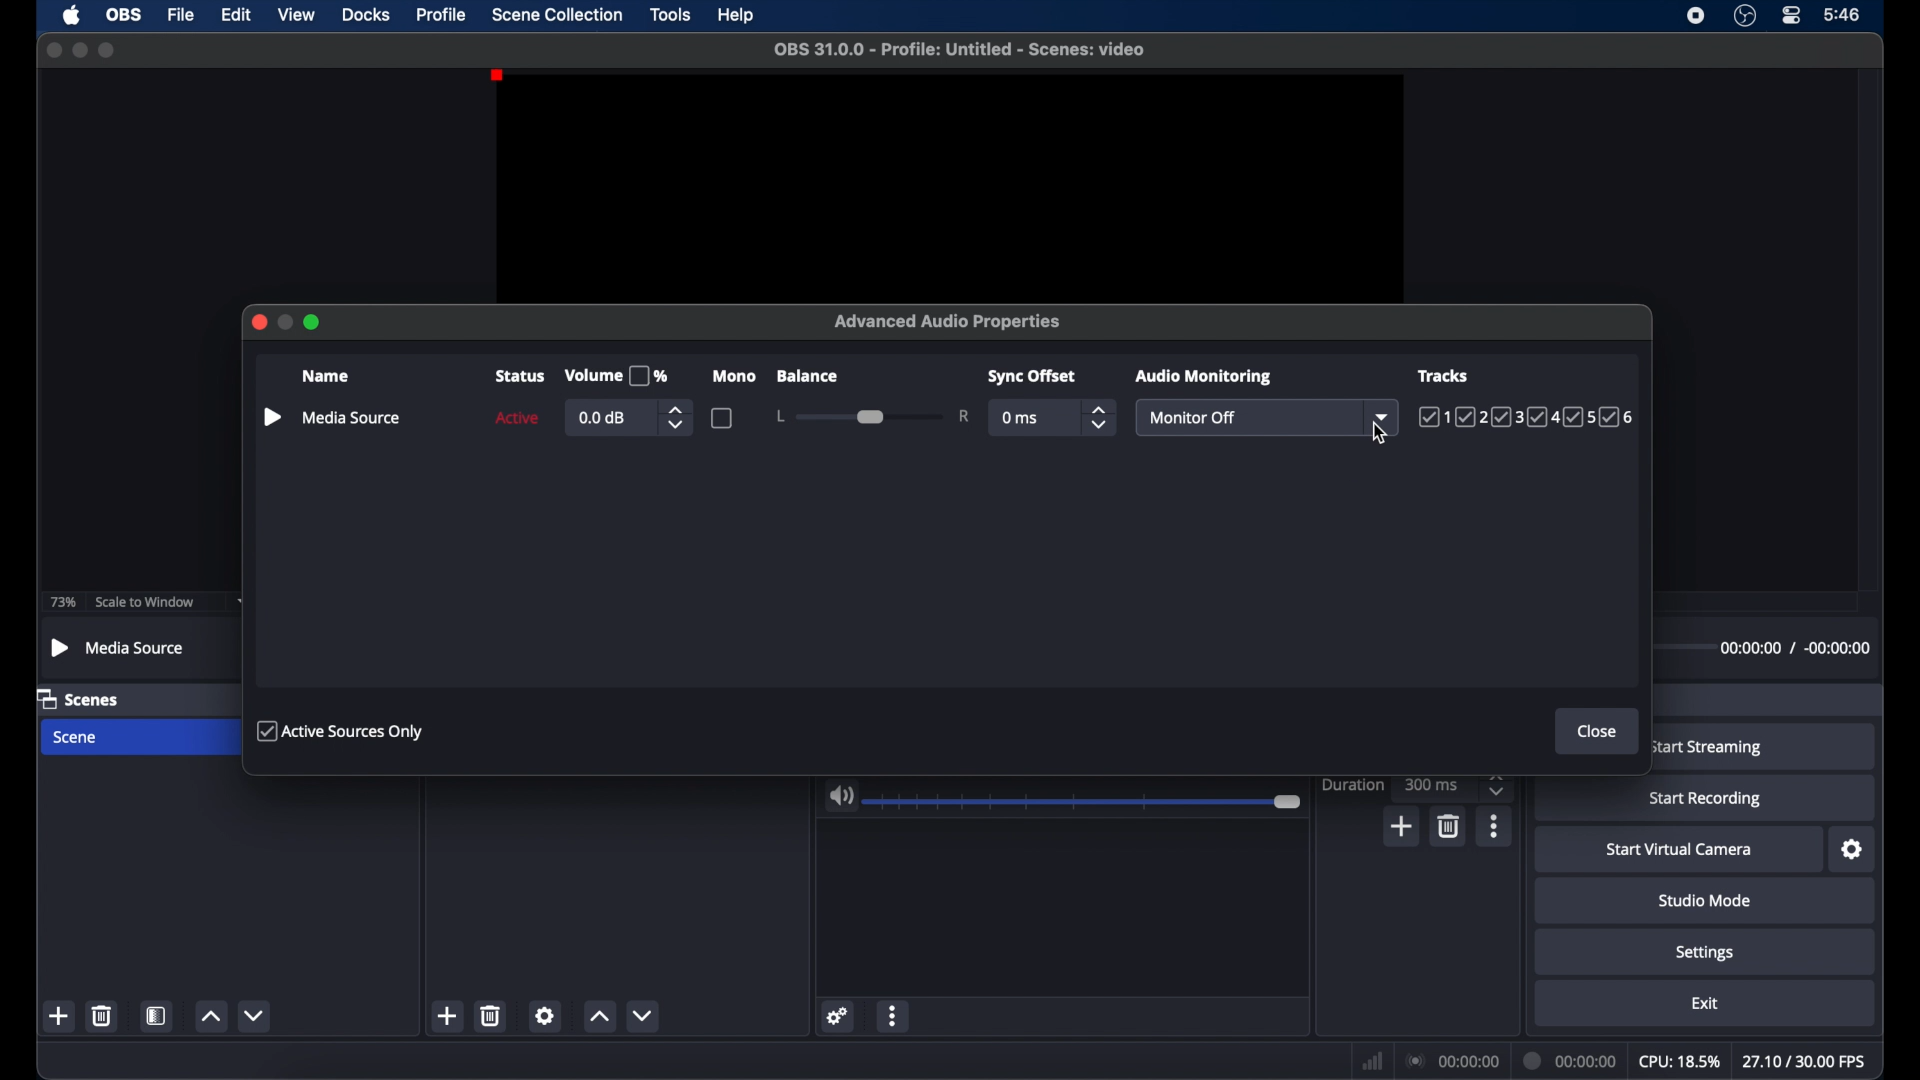  What do you see at coordinates (738, 15) in the screenshot?
I see `help` at bounding box center [738, 15].